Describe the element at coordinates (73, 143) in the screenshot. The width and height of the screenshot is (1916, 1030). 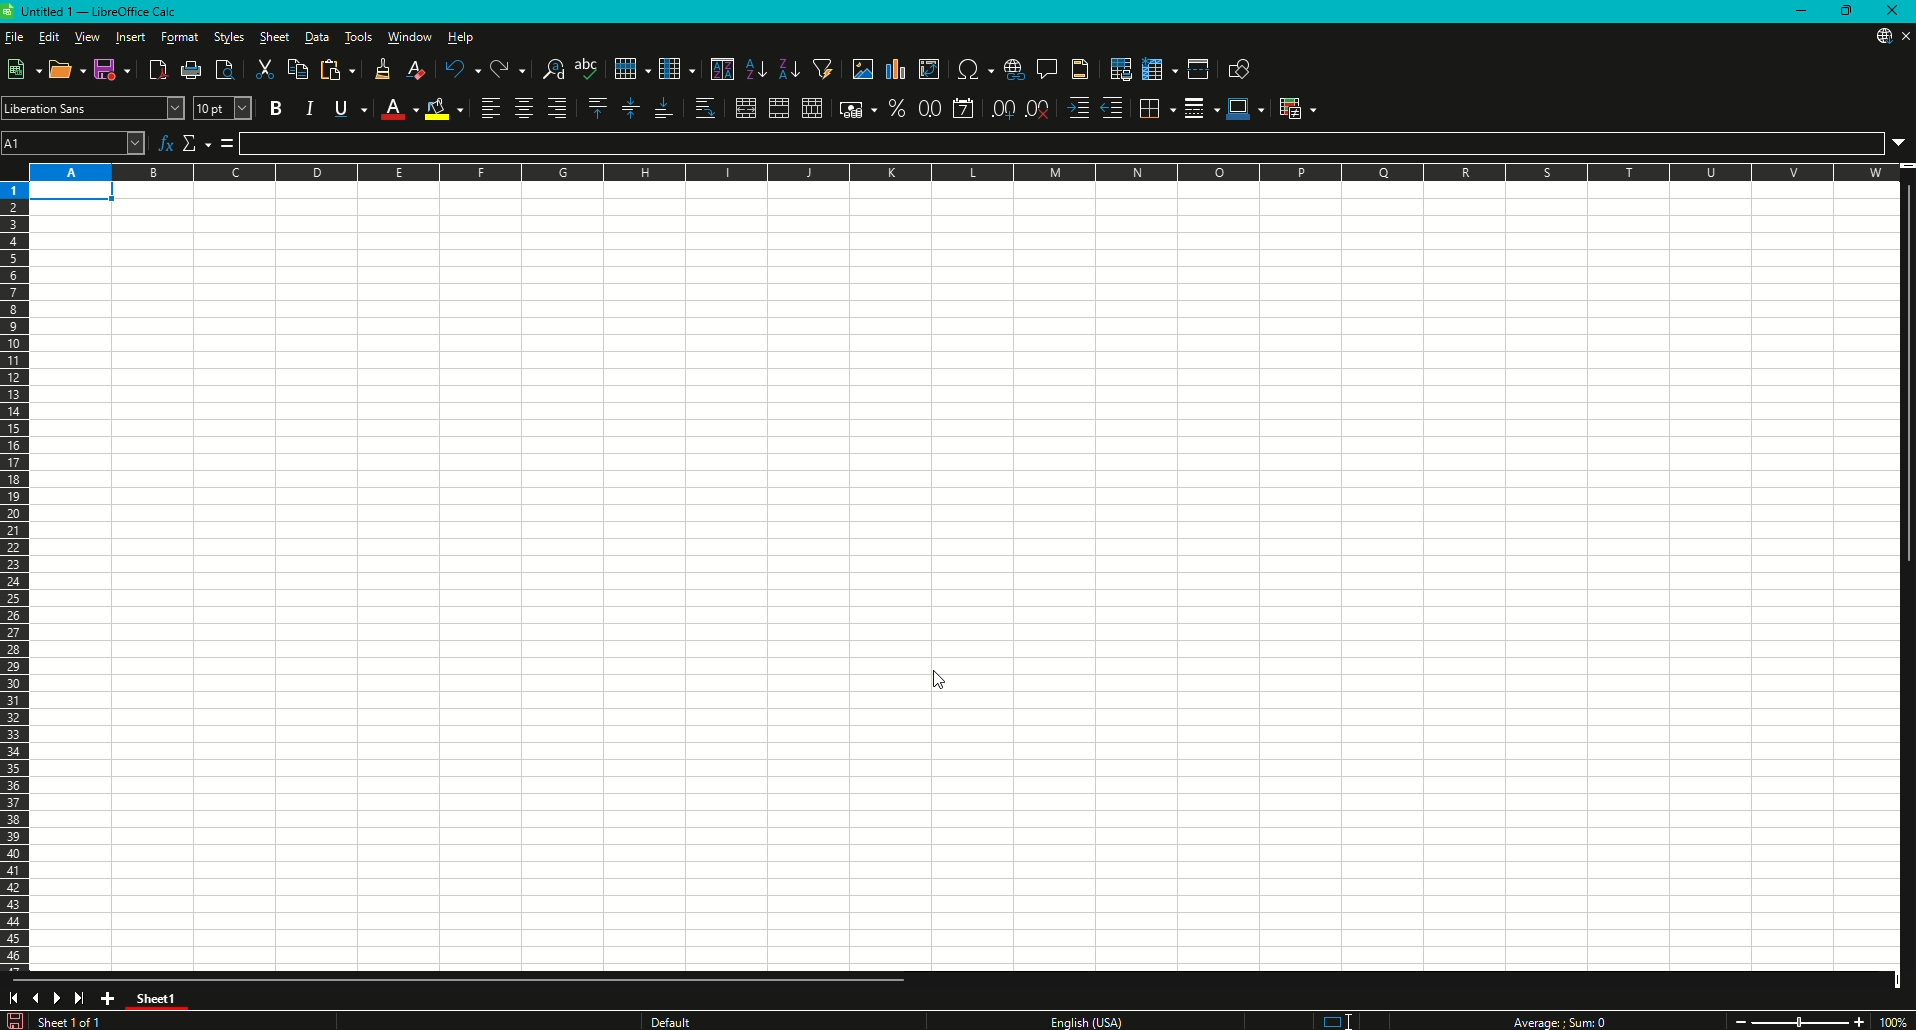
I see `Cell name Box` at that location.